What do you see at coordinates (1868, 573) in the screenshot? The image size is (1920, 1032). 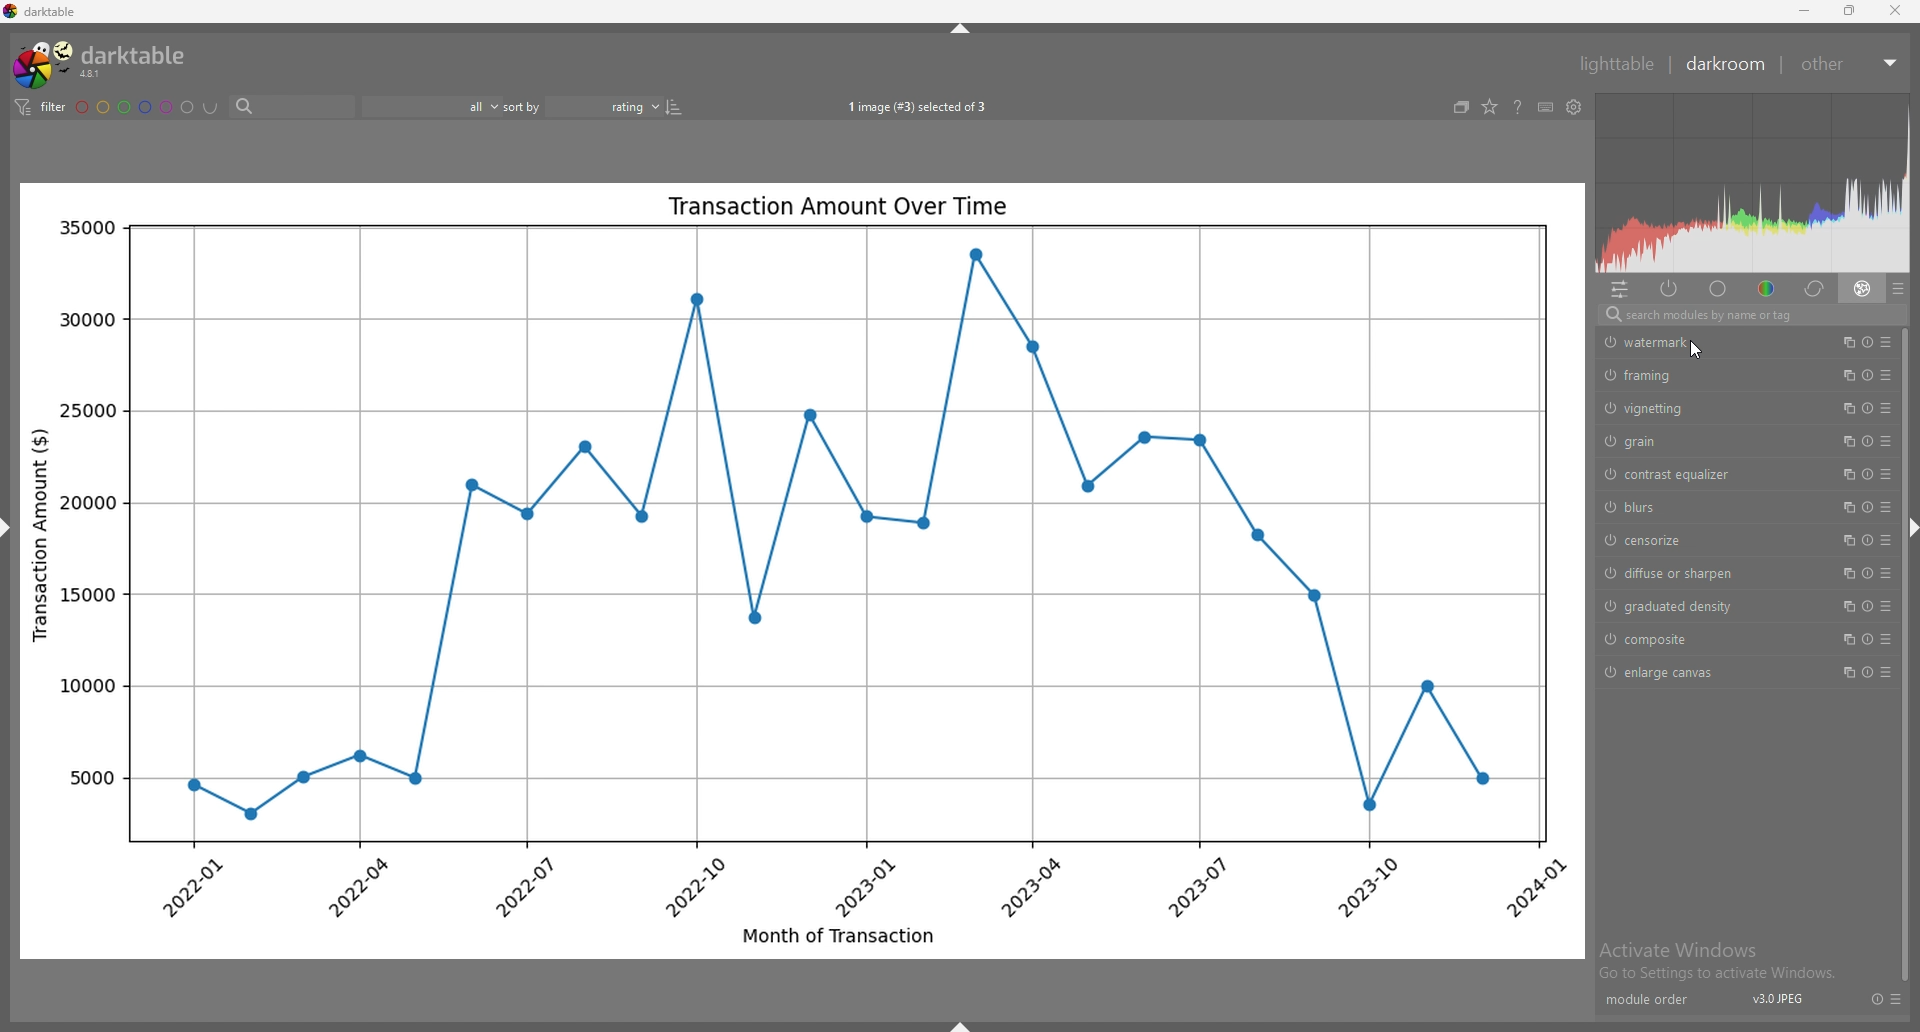 I see `reset` at bounding box center [1868, 573].